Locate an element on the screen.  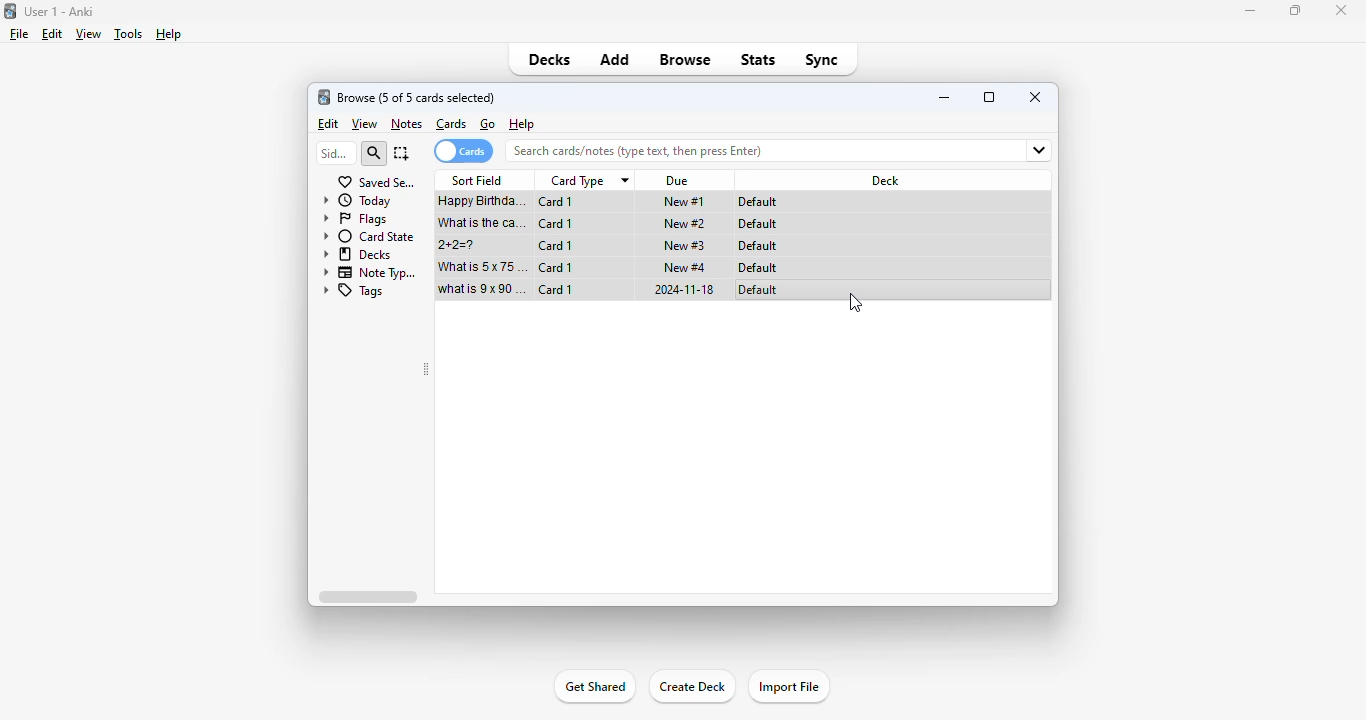
2024-11-18 is located at coordinates (682, 289).